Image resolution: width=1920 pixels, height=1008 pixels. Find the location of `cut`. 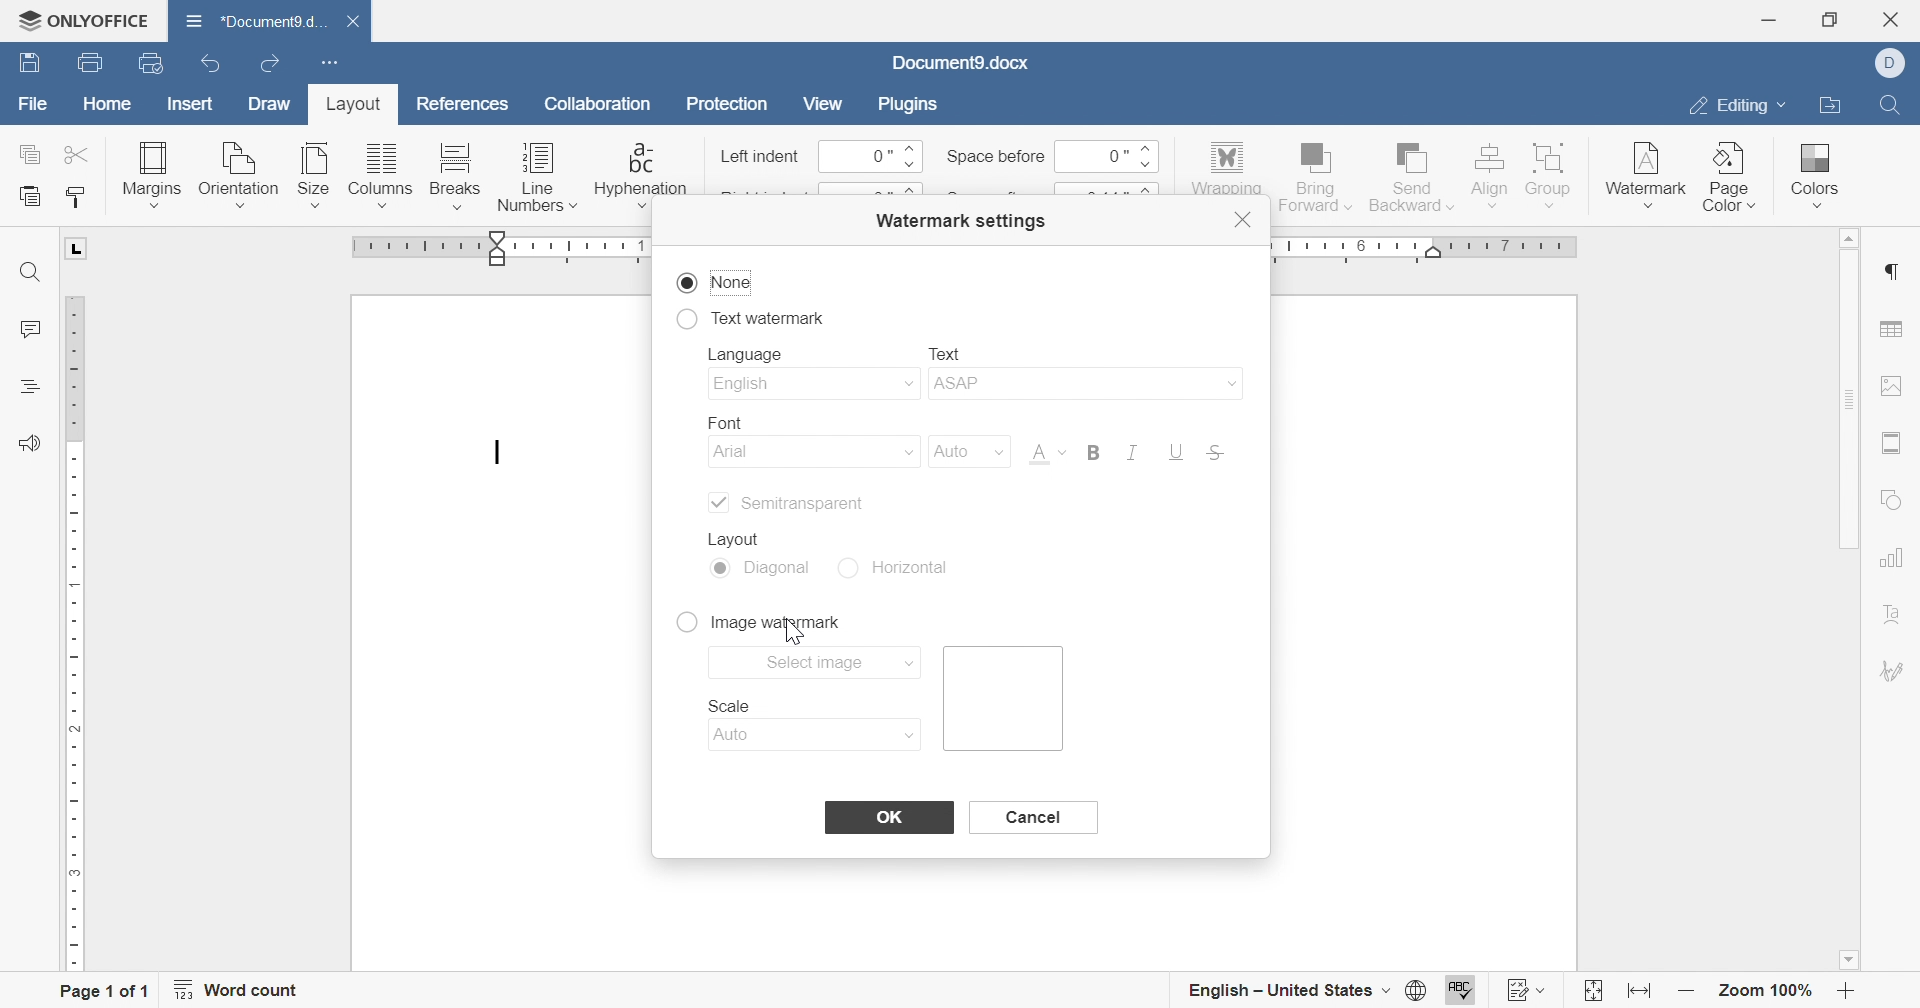

cut is located at coordinates (79, 154).